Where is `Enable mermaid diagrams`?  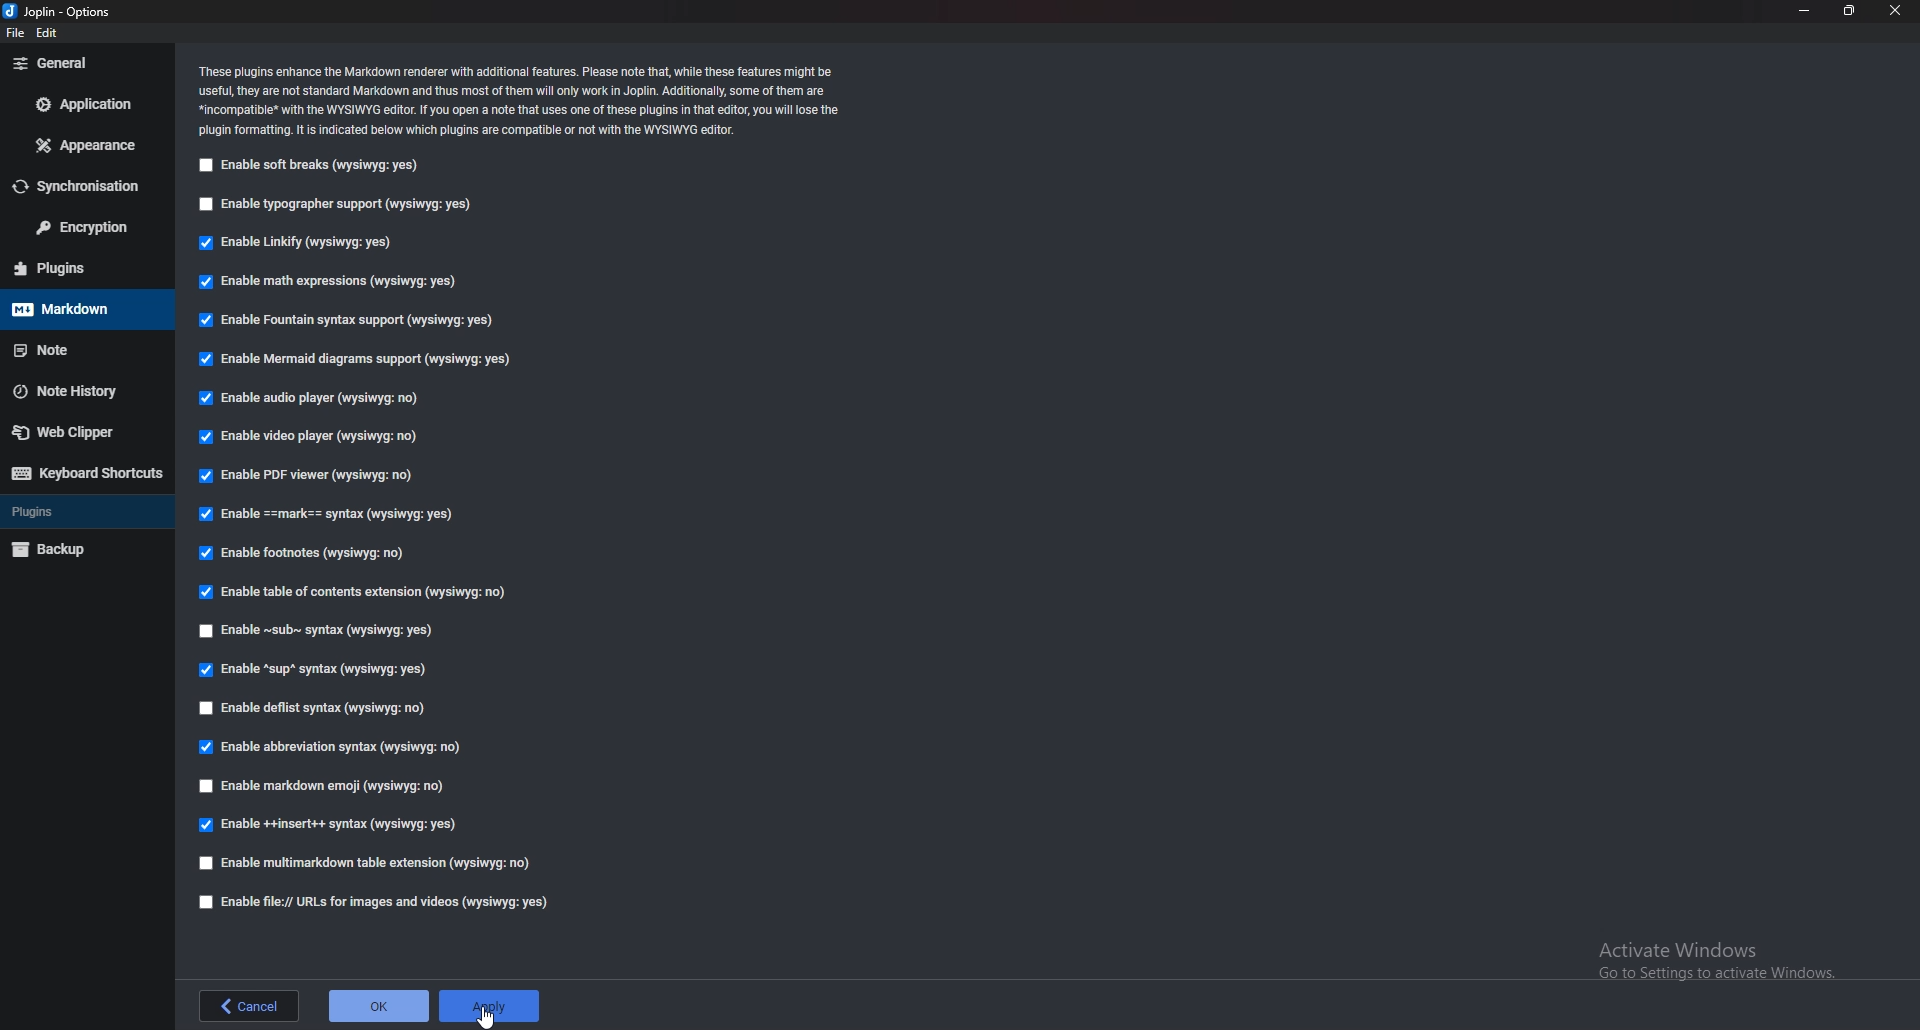 Enable mermaid diagrams is located at coordinates (363, 359).